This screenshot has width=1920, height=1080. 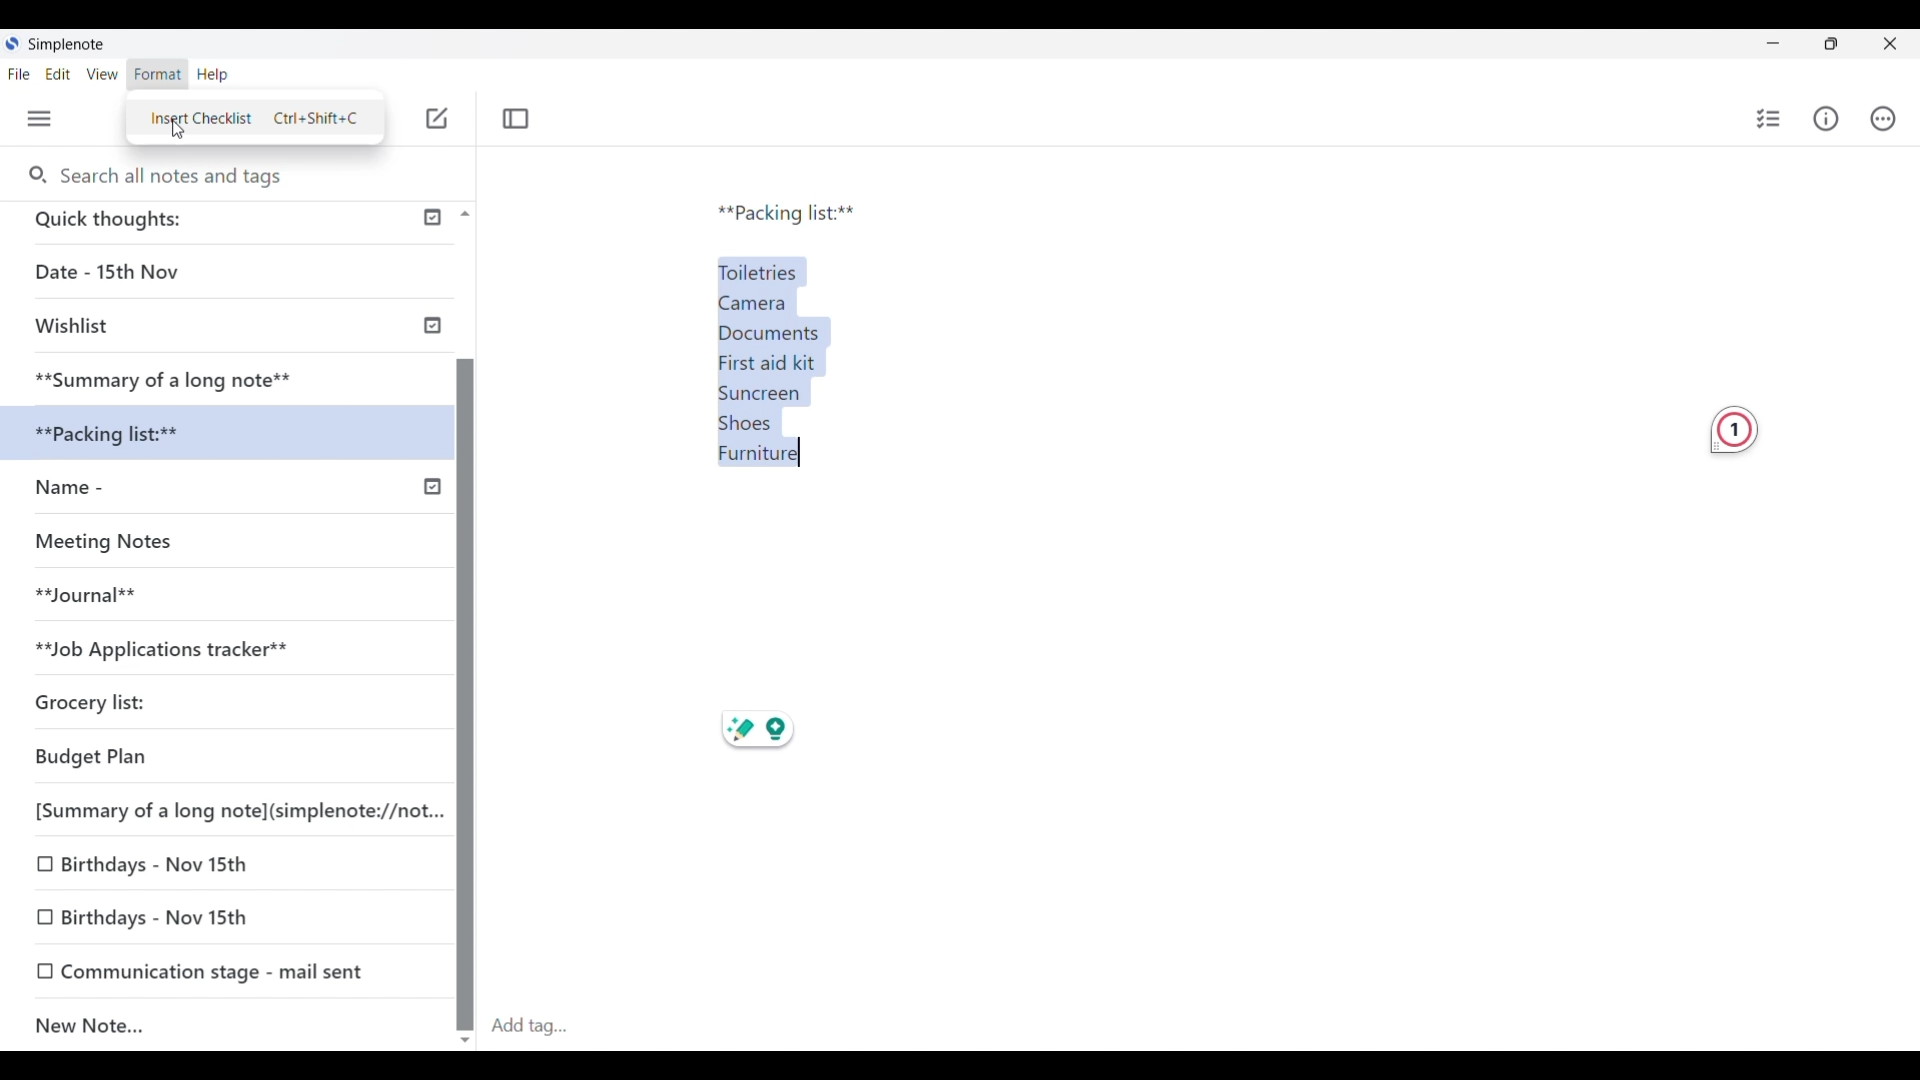 What do you see at coordinates (465, 214) in the screenshot?
I see `Quick slide to top` at bounding box center [465, 214].